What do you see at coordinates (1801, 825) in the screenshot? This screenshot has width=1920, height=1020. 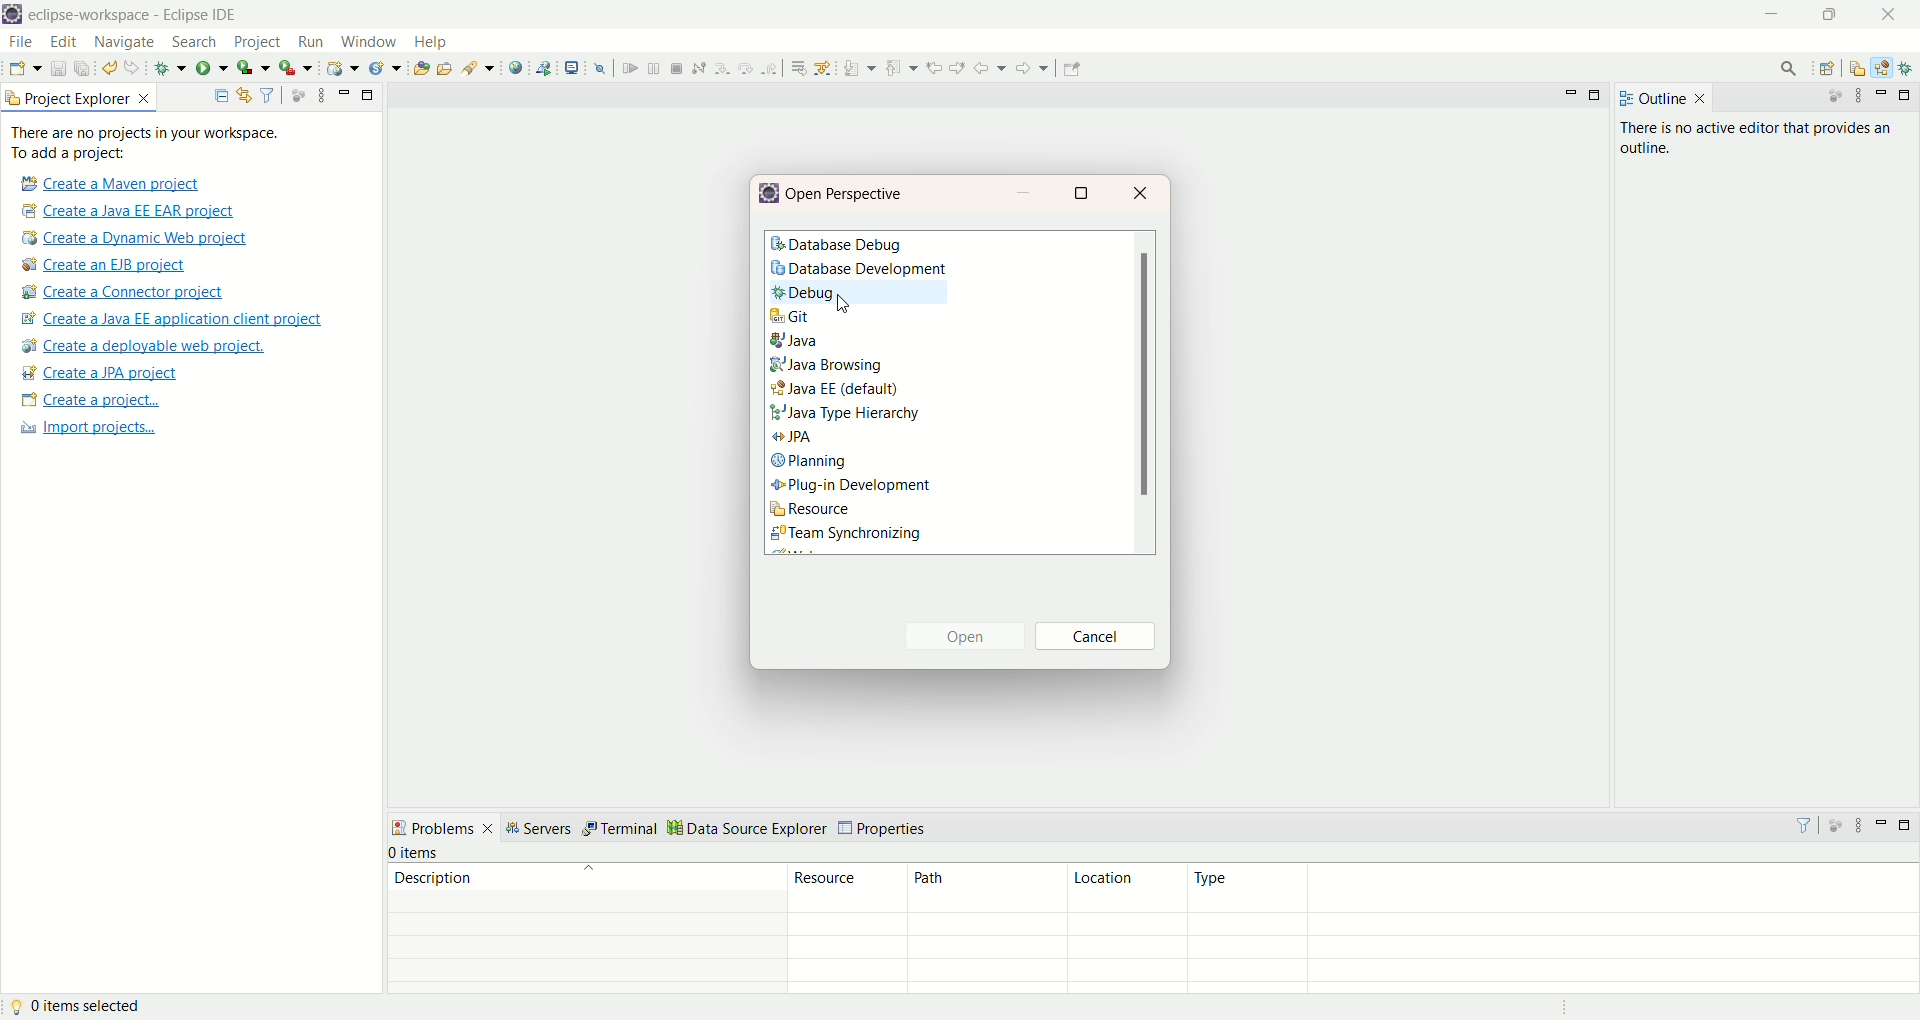 I see `filter` at bounding box center [1801, 825].